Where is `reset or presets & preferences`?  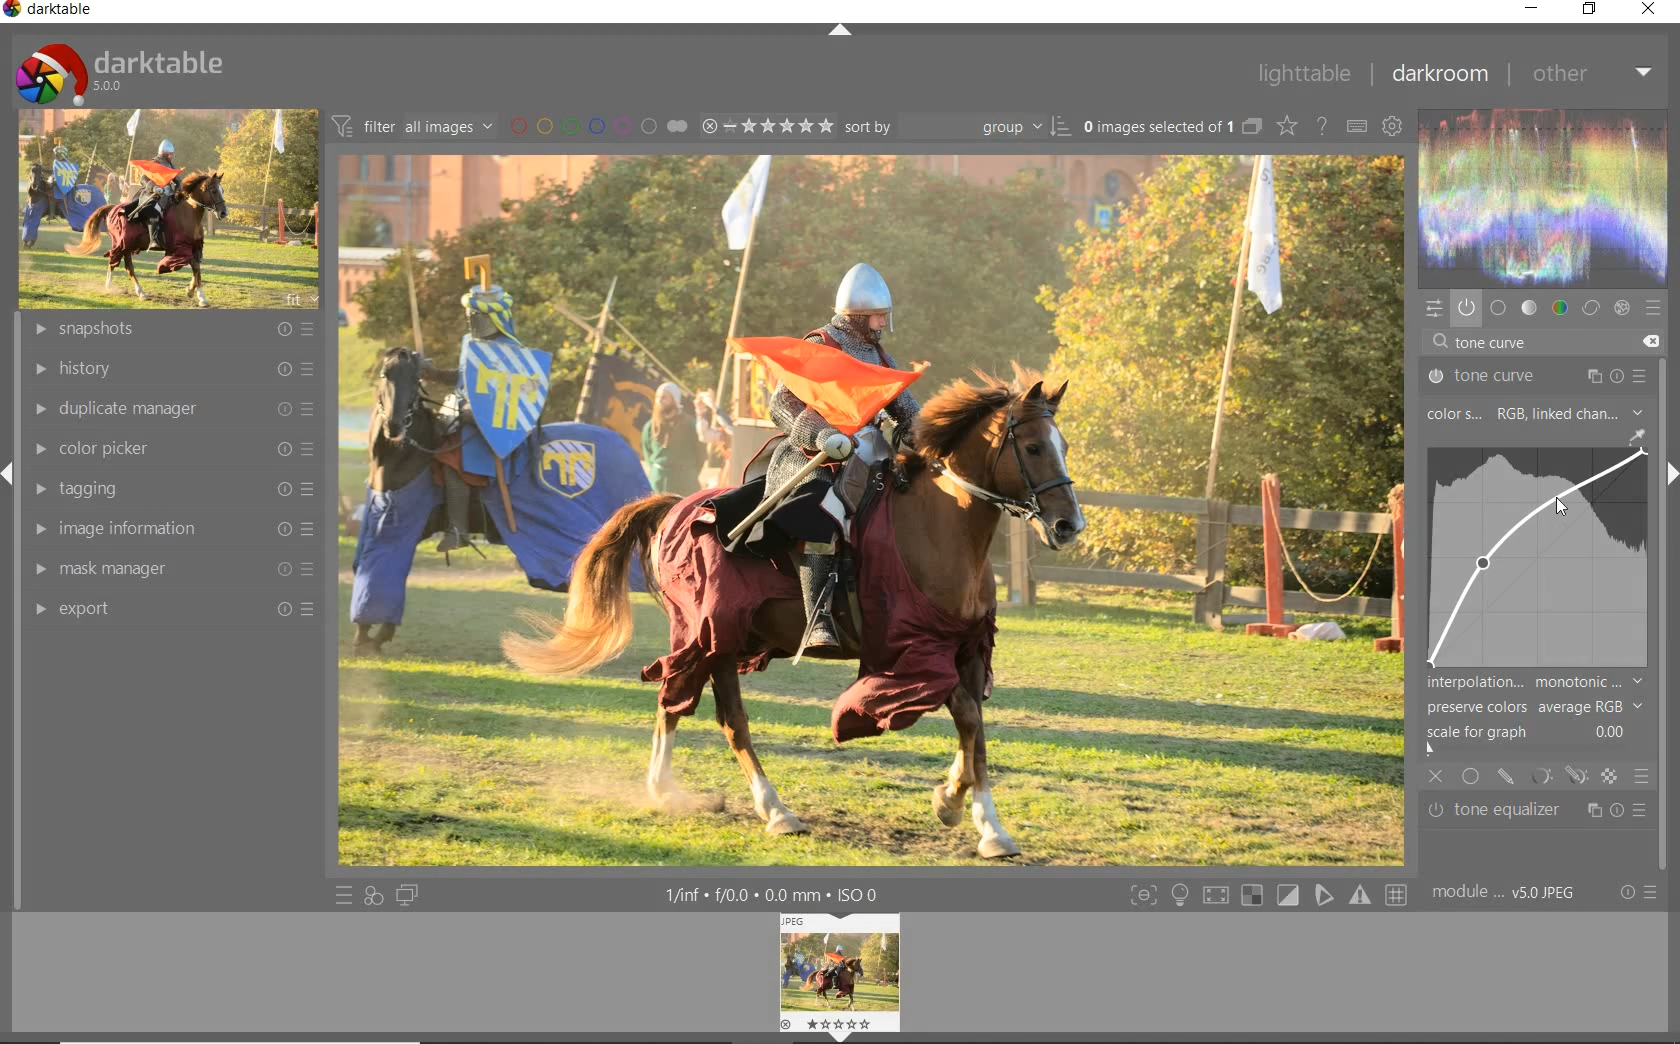 reset or presets & preferences is located at coordinates (1638, 894).